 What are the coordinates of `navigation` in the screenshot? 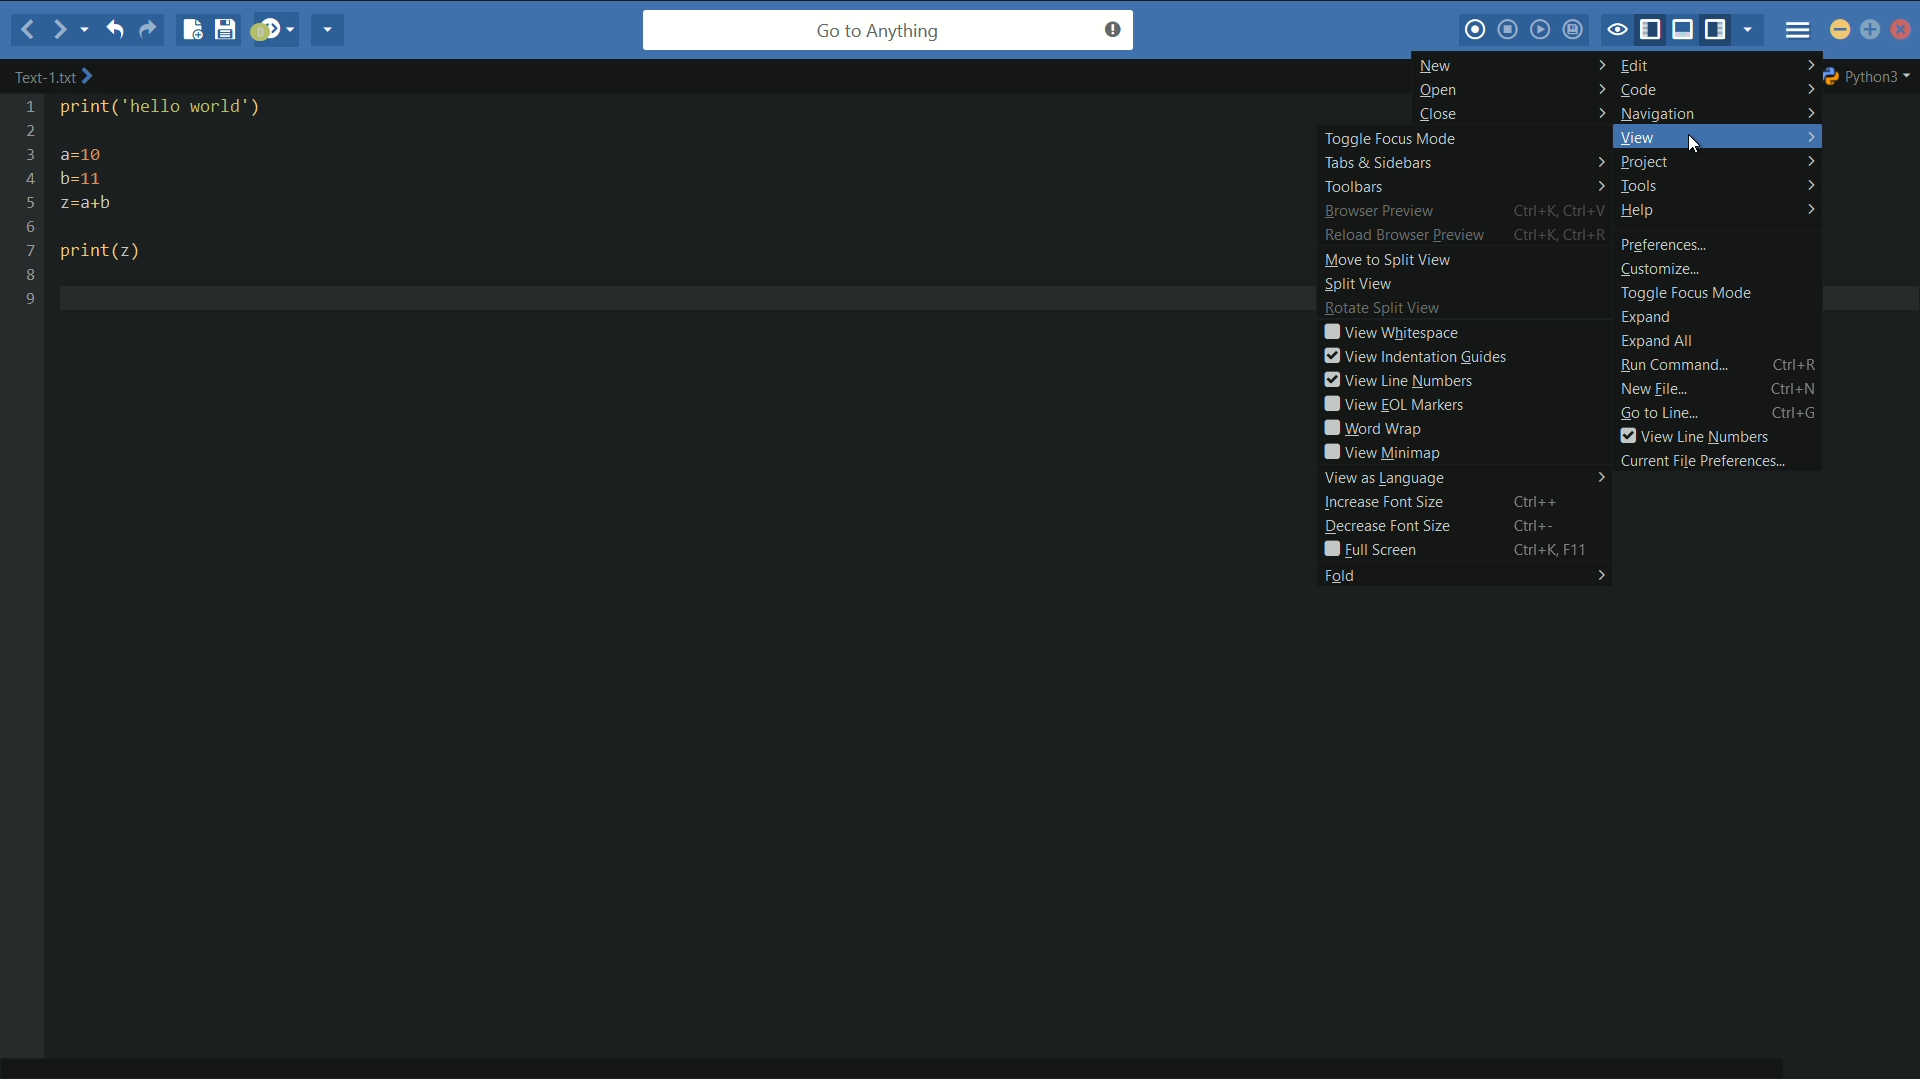 It's located at (1712, 113).